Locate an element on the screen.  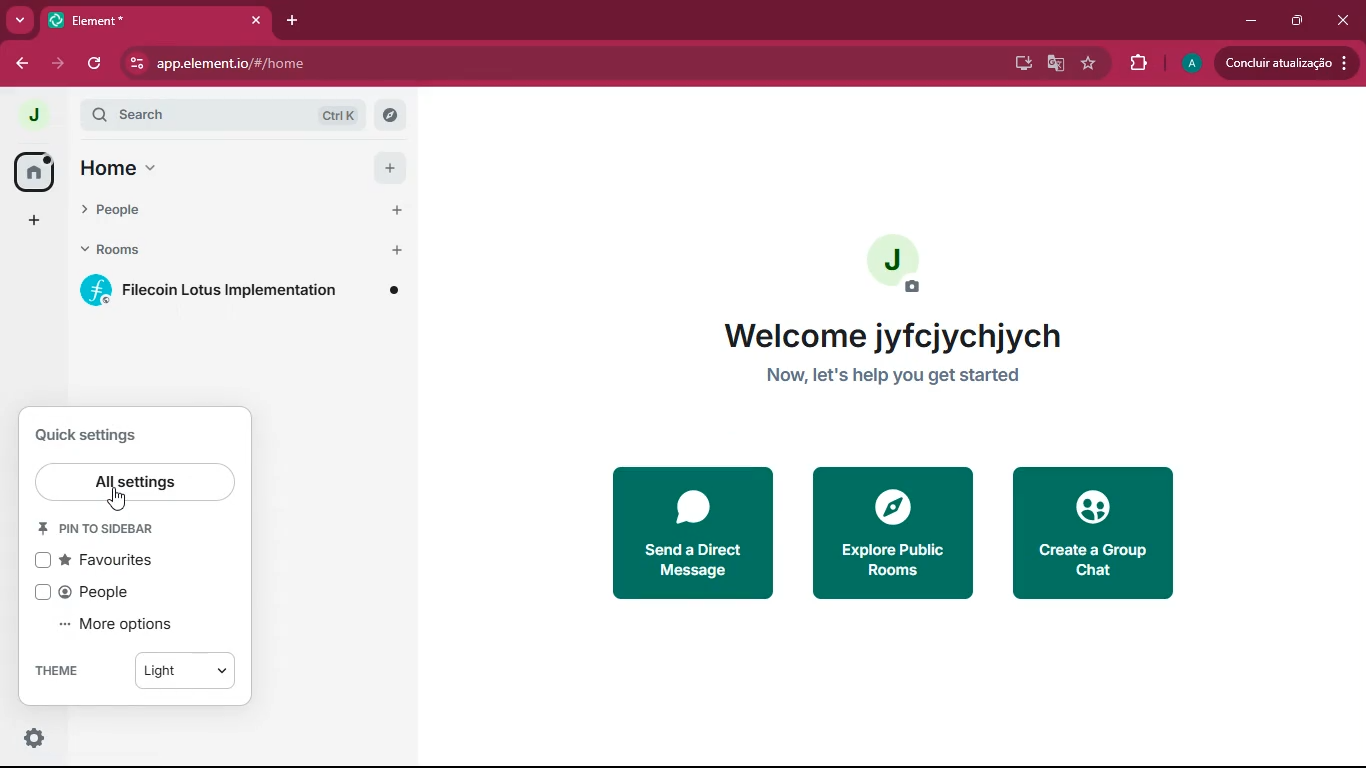
desktop is located at coordinates (1017, 64).